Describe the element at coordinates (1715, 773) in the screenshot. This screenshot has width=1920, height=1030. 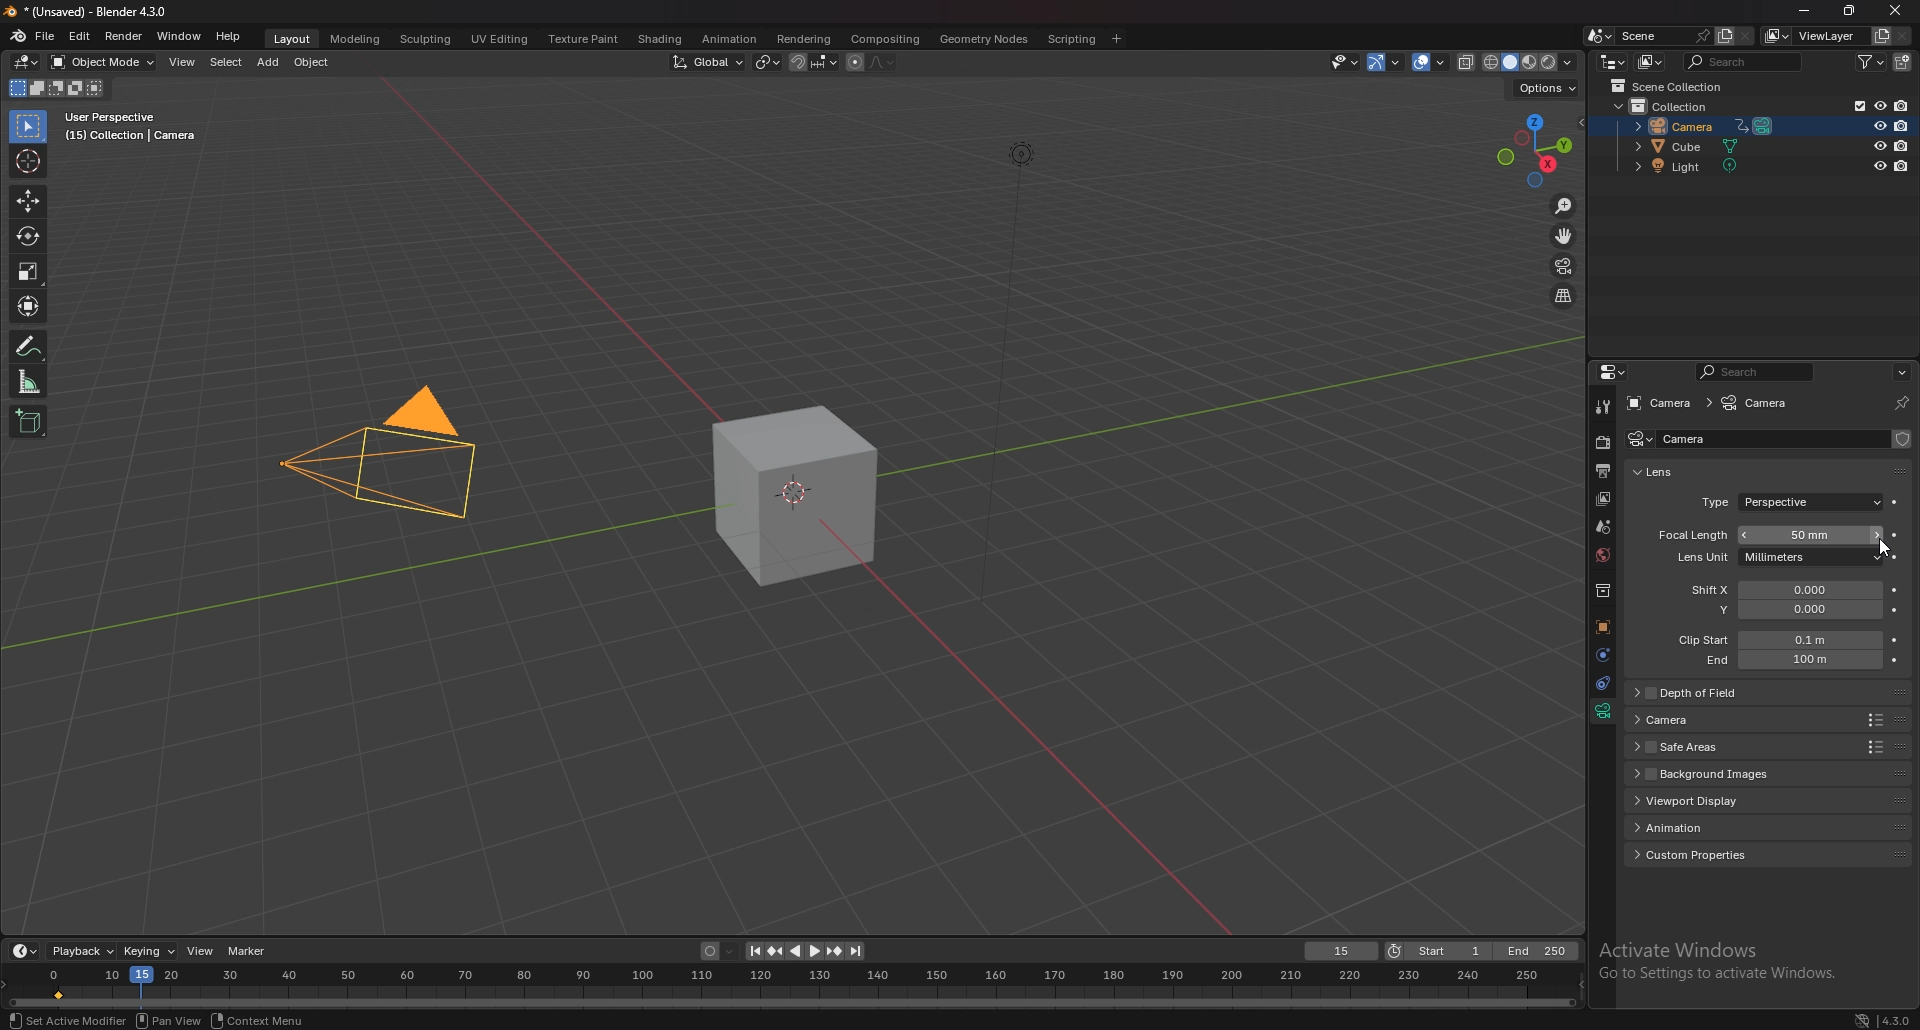
I see `background images` at that location.